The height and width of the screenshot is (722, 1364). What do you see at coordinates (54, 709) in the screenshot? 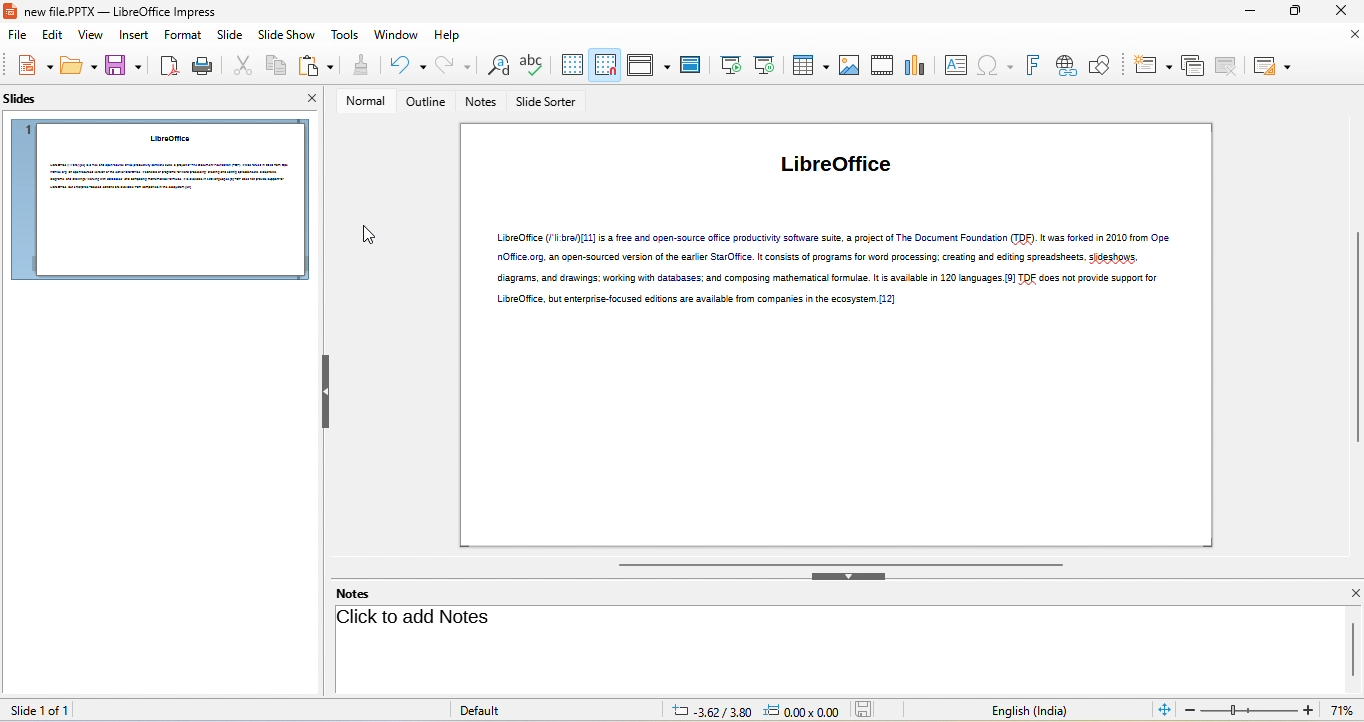
I see `slide 1 of 1` at bounding box center [54, 709].